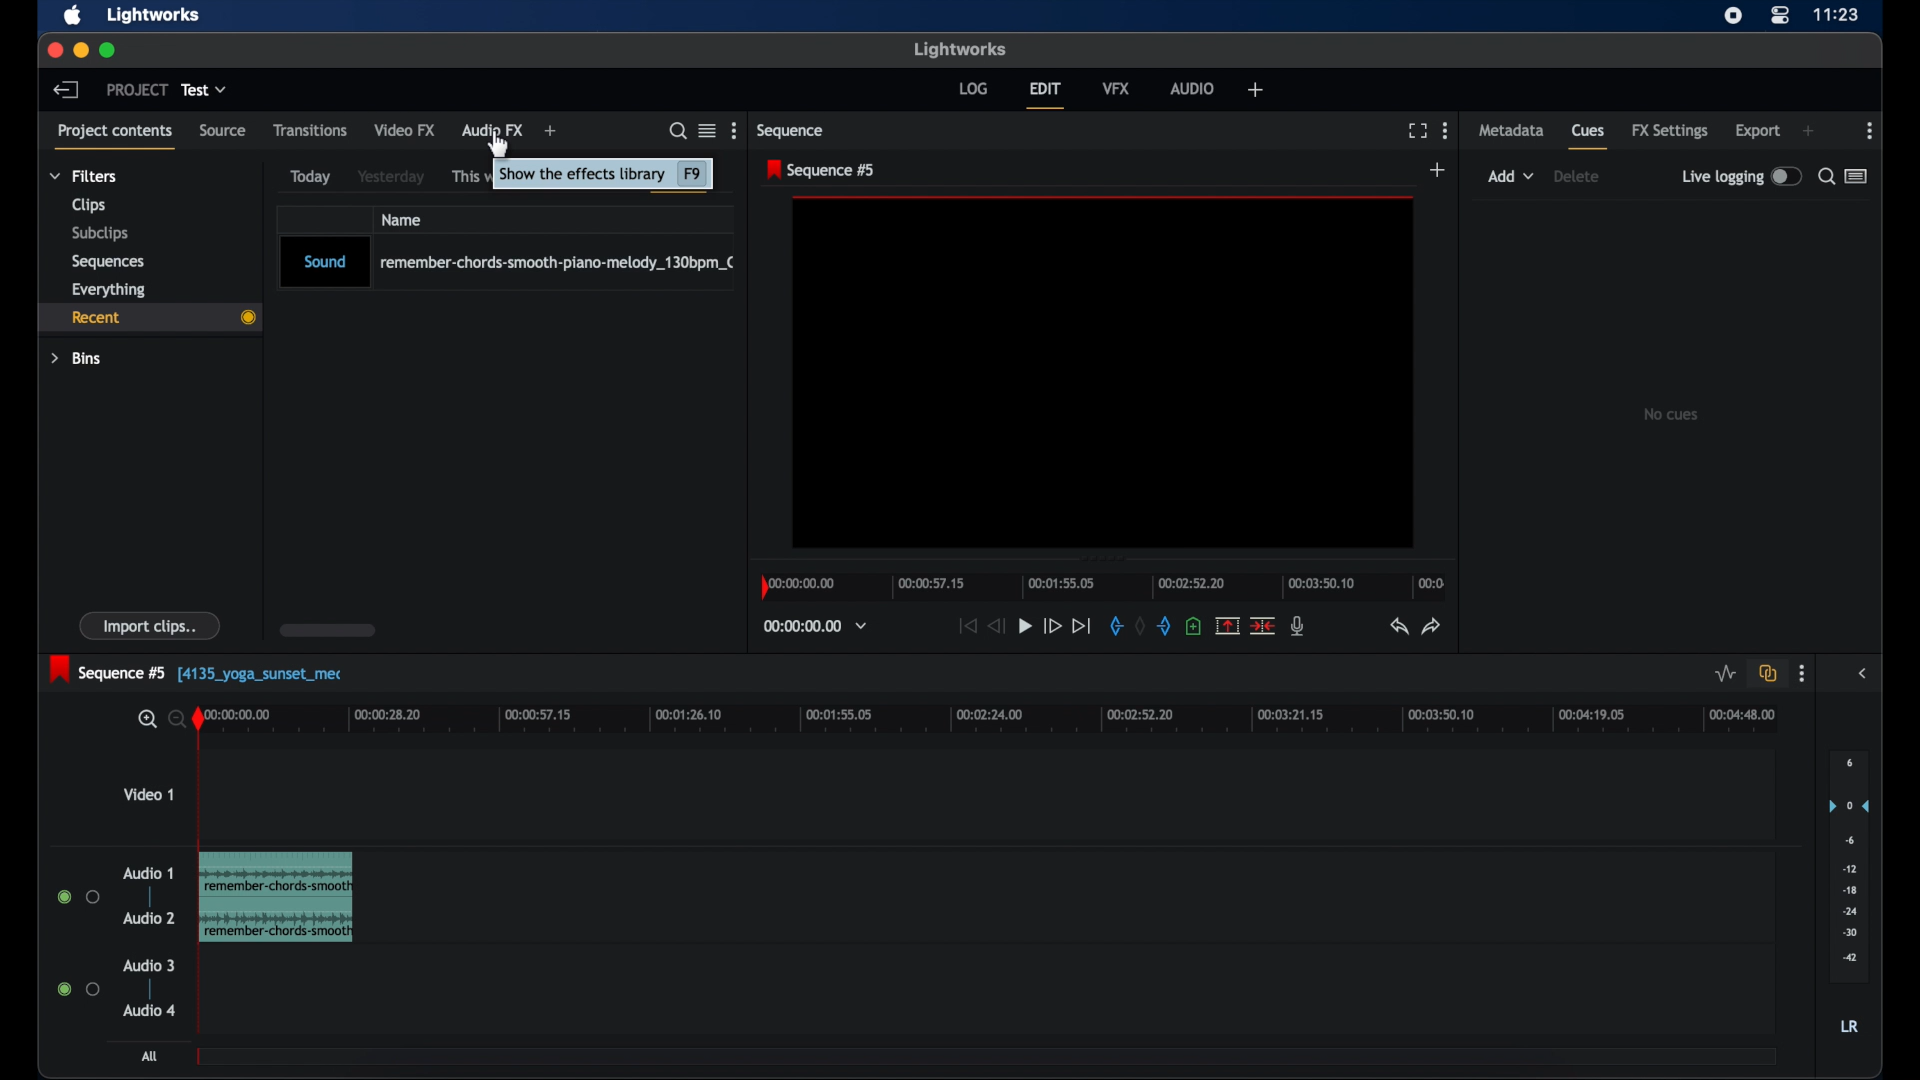 The image size is (1920, 1080). I want to click on audio 1, so click(148, 873).